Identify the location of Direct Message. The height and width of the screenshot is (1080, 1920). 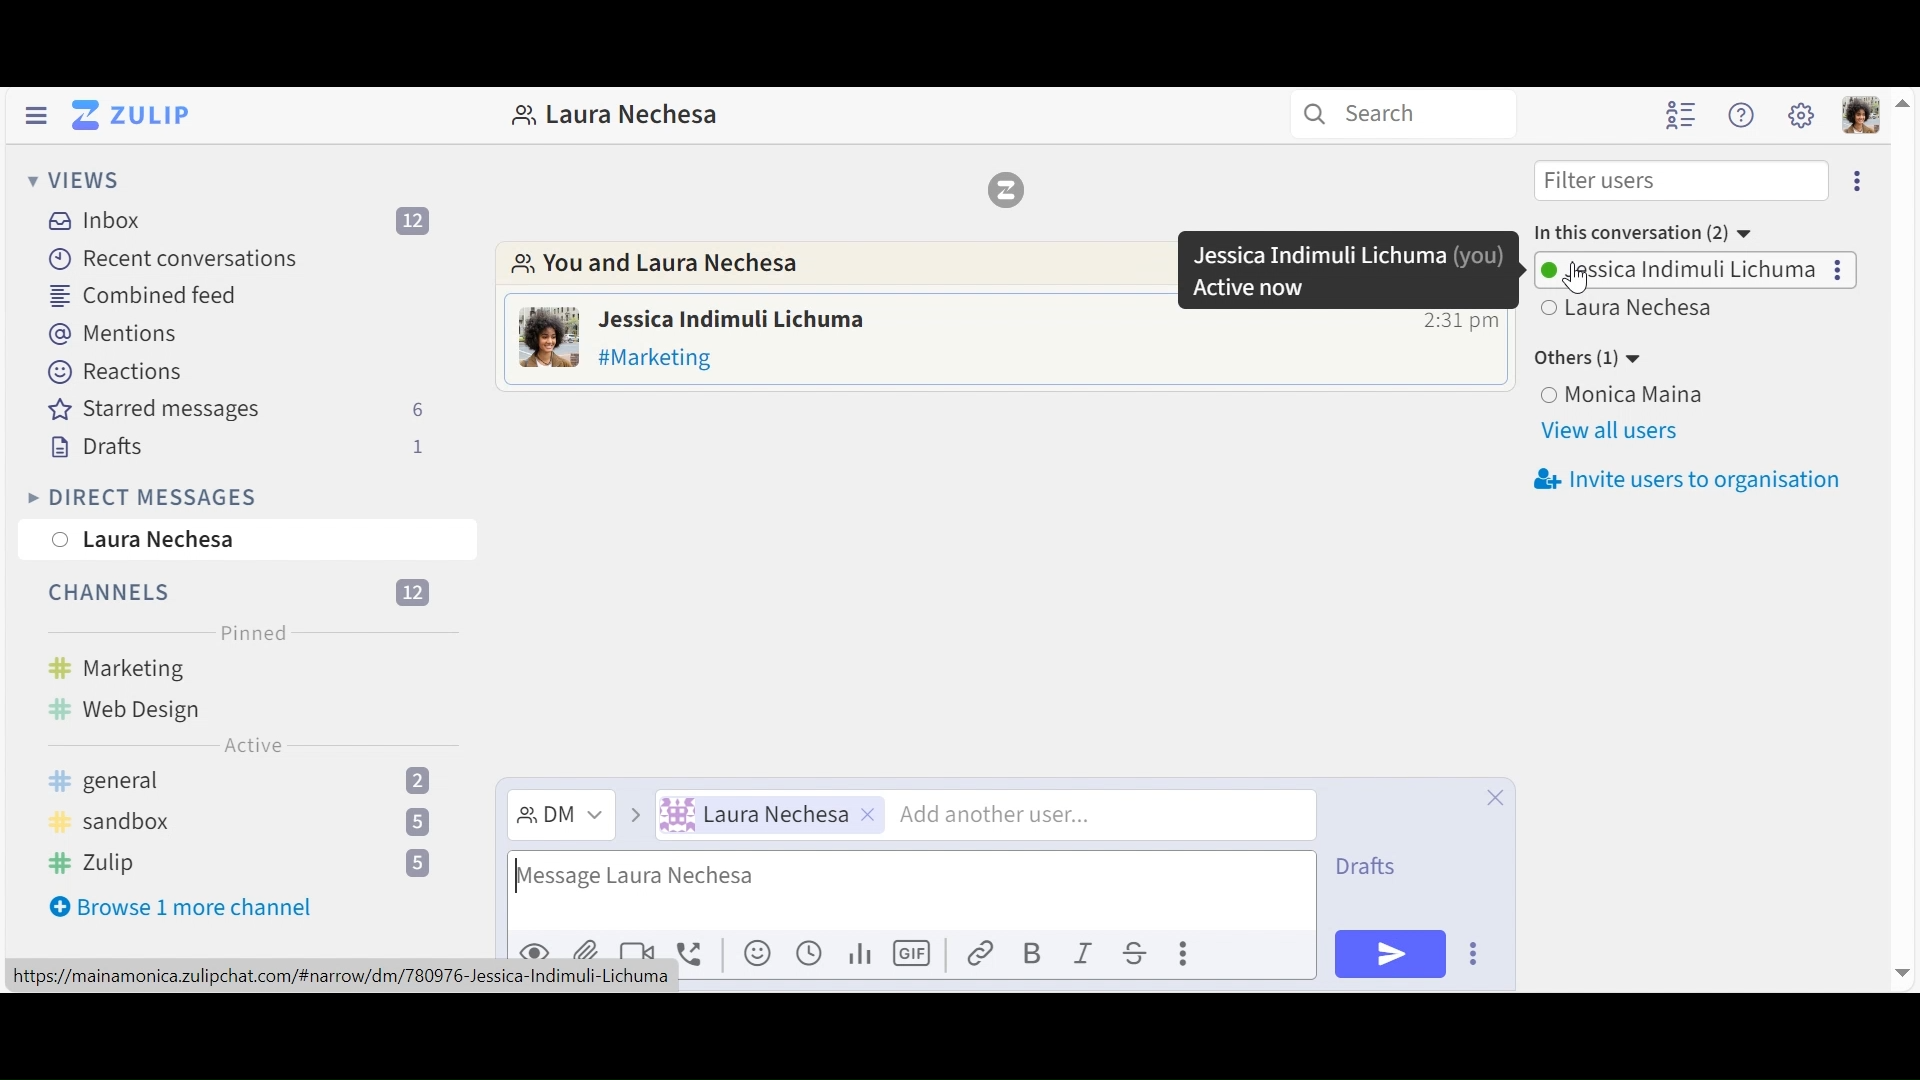
(561, 816).